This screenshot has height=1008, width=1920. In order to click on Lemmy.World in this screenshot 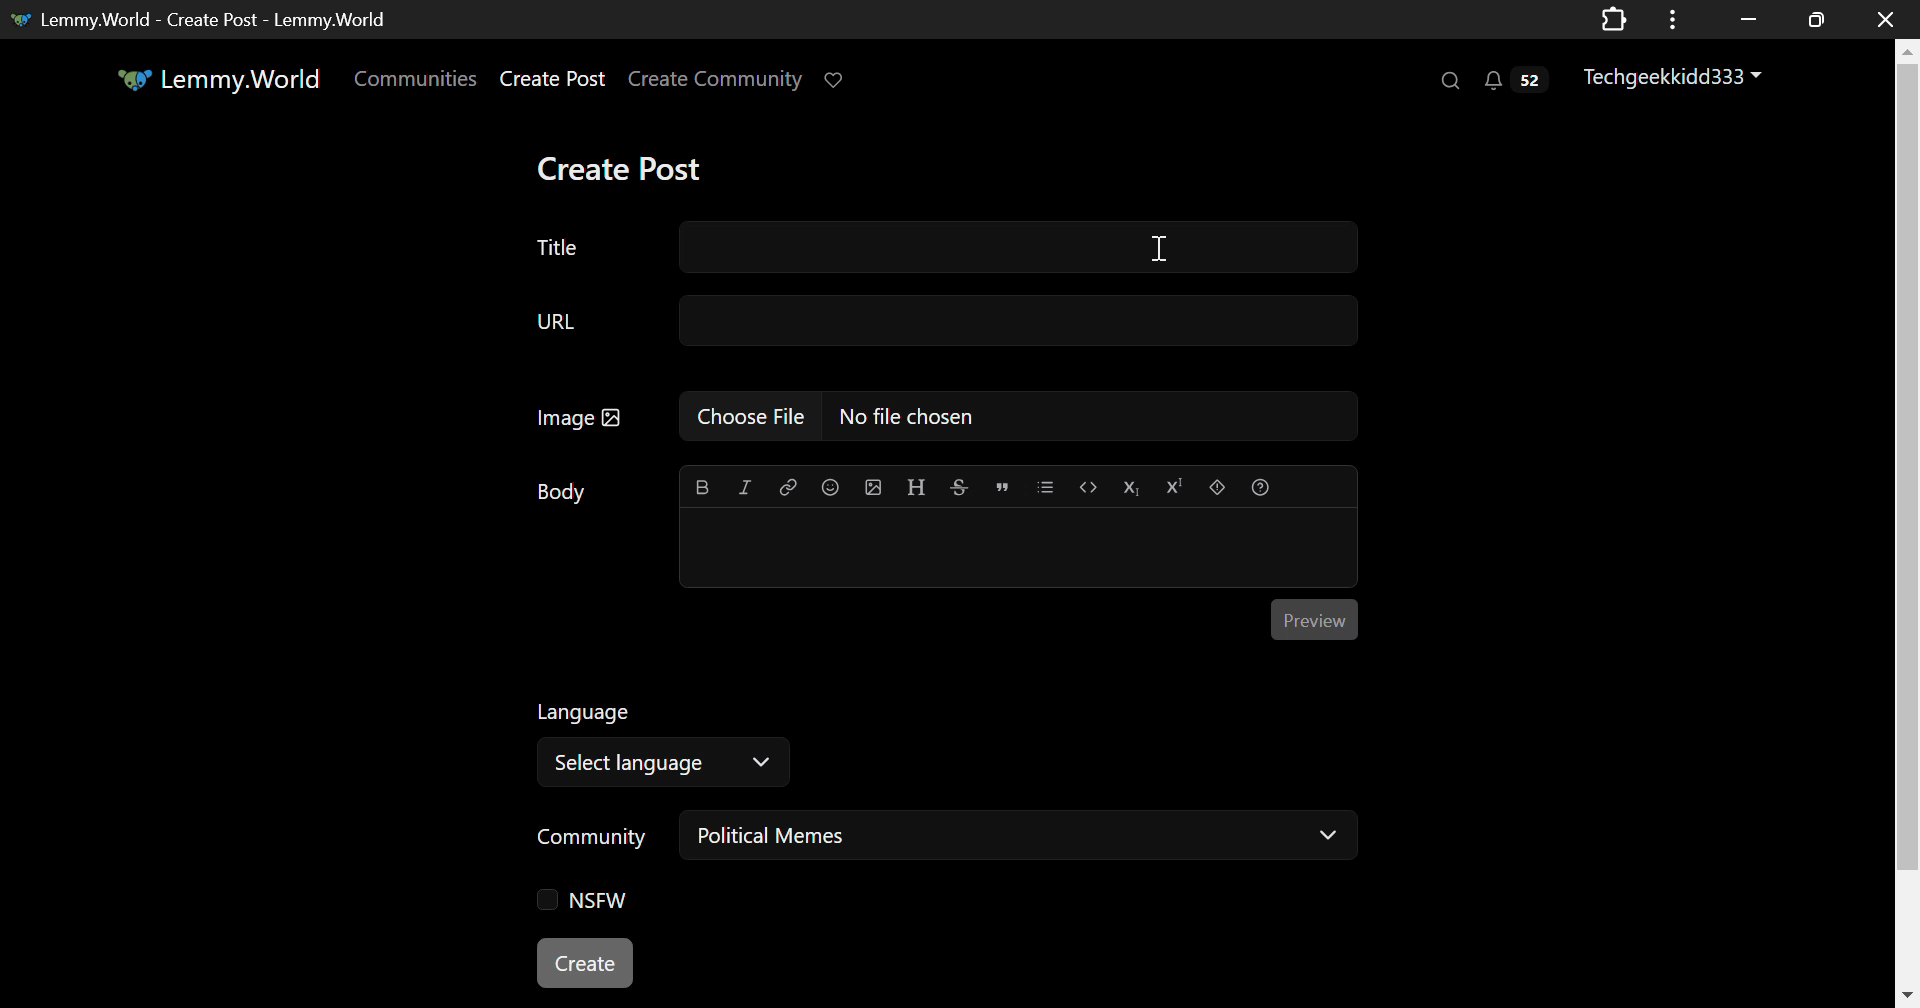, I will do `click(217, 78)`.